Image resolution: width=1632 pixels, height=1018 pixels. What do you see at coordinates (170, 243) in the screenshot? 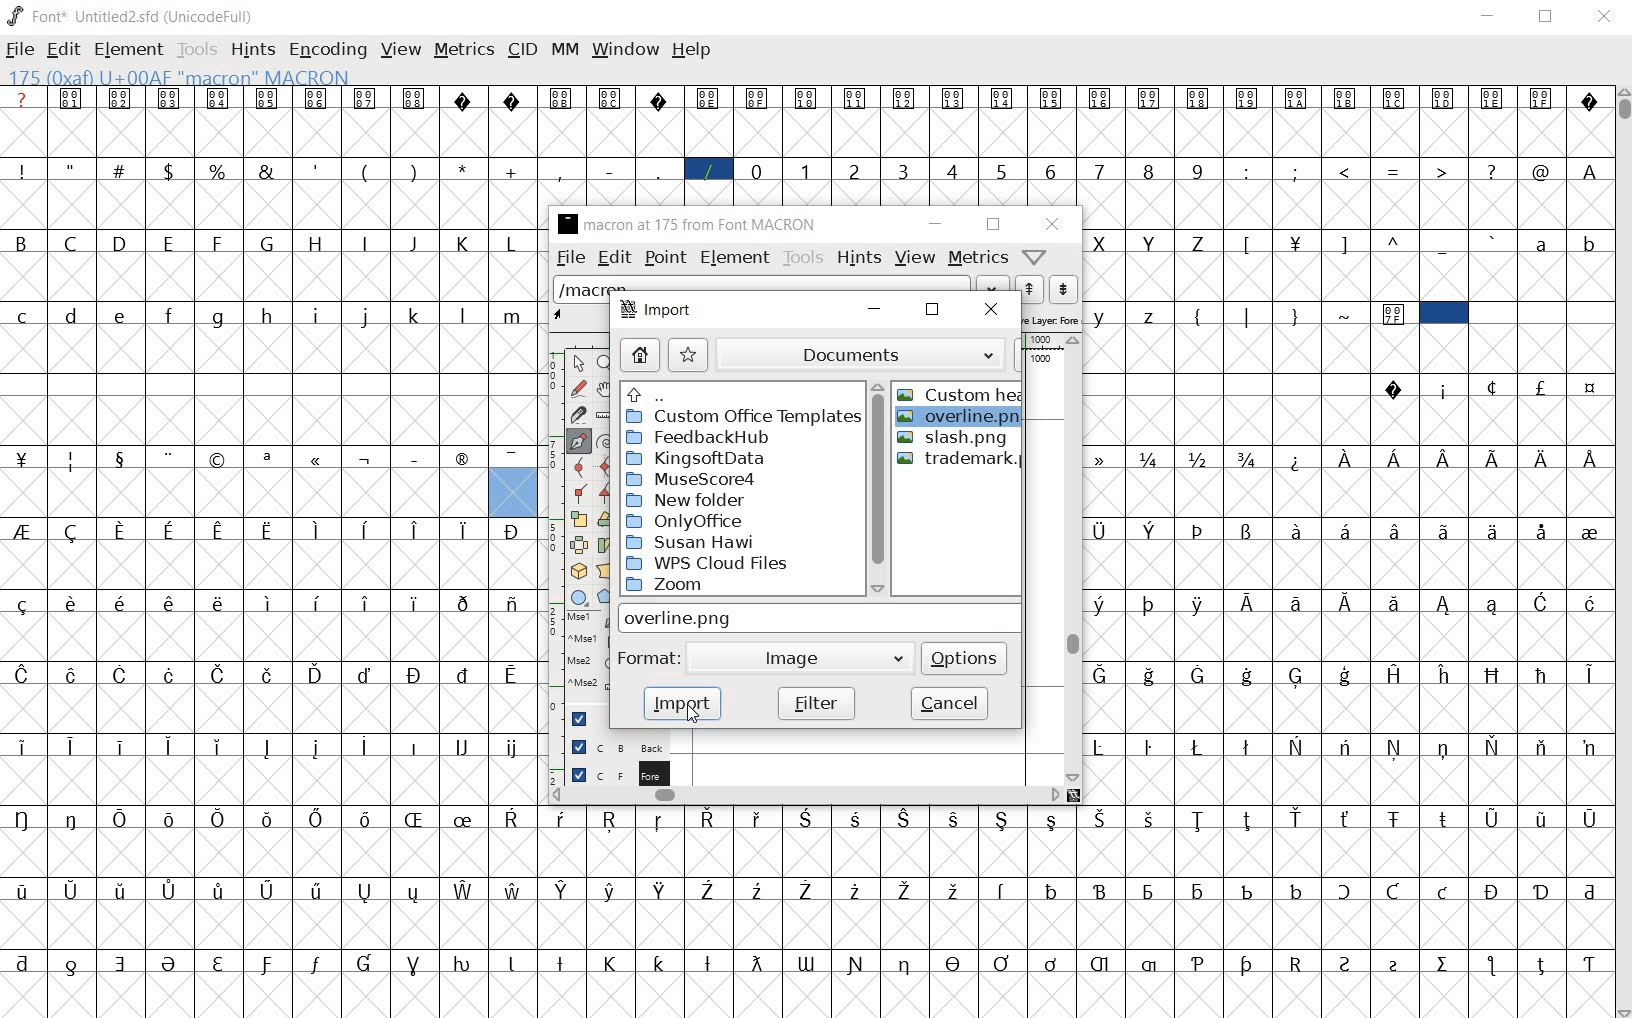
I see `E` at bounding box center [170, 243].